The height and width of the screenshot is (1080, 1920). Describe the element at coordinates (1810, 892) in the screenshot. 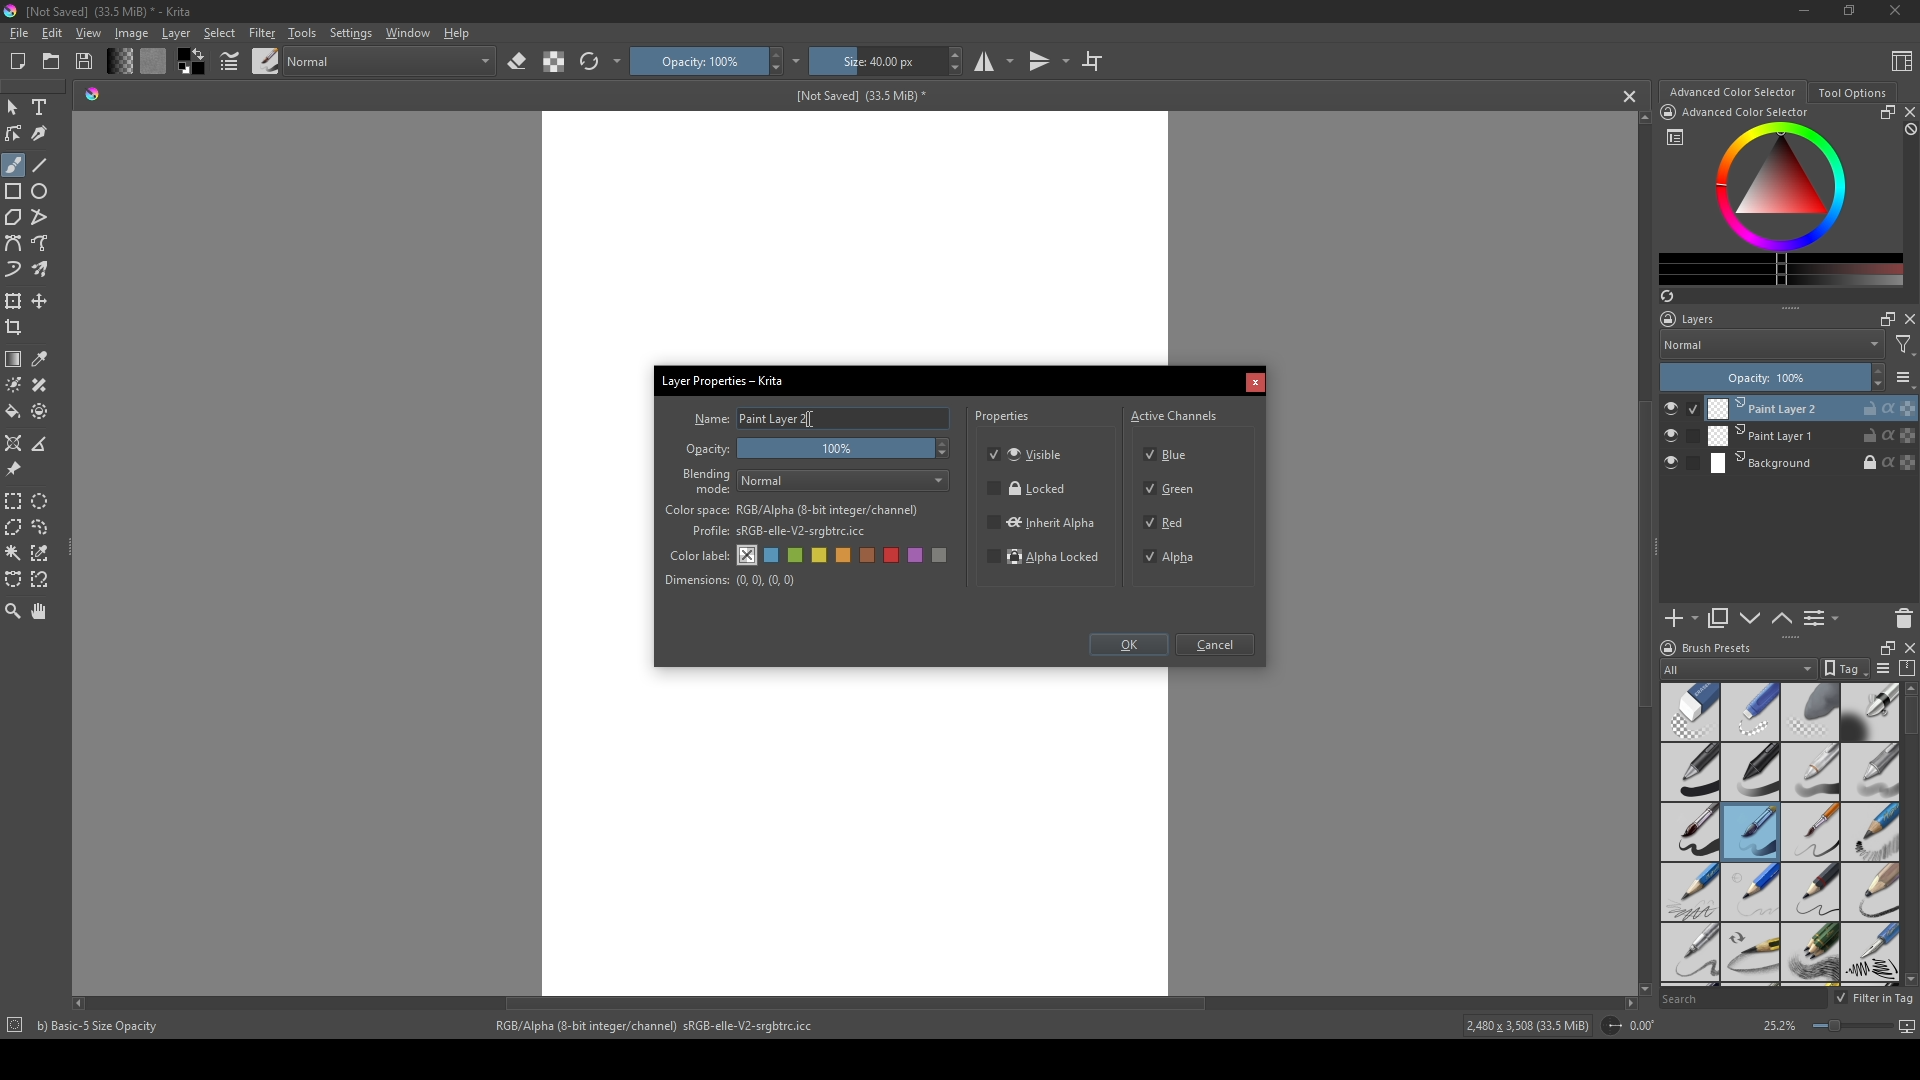

I see `pencil` at that location.